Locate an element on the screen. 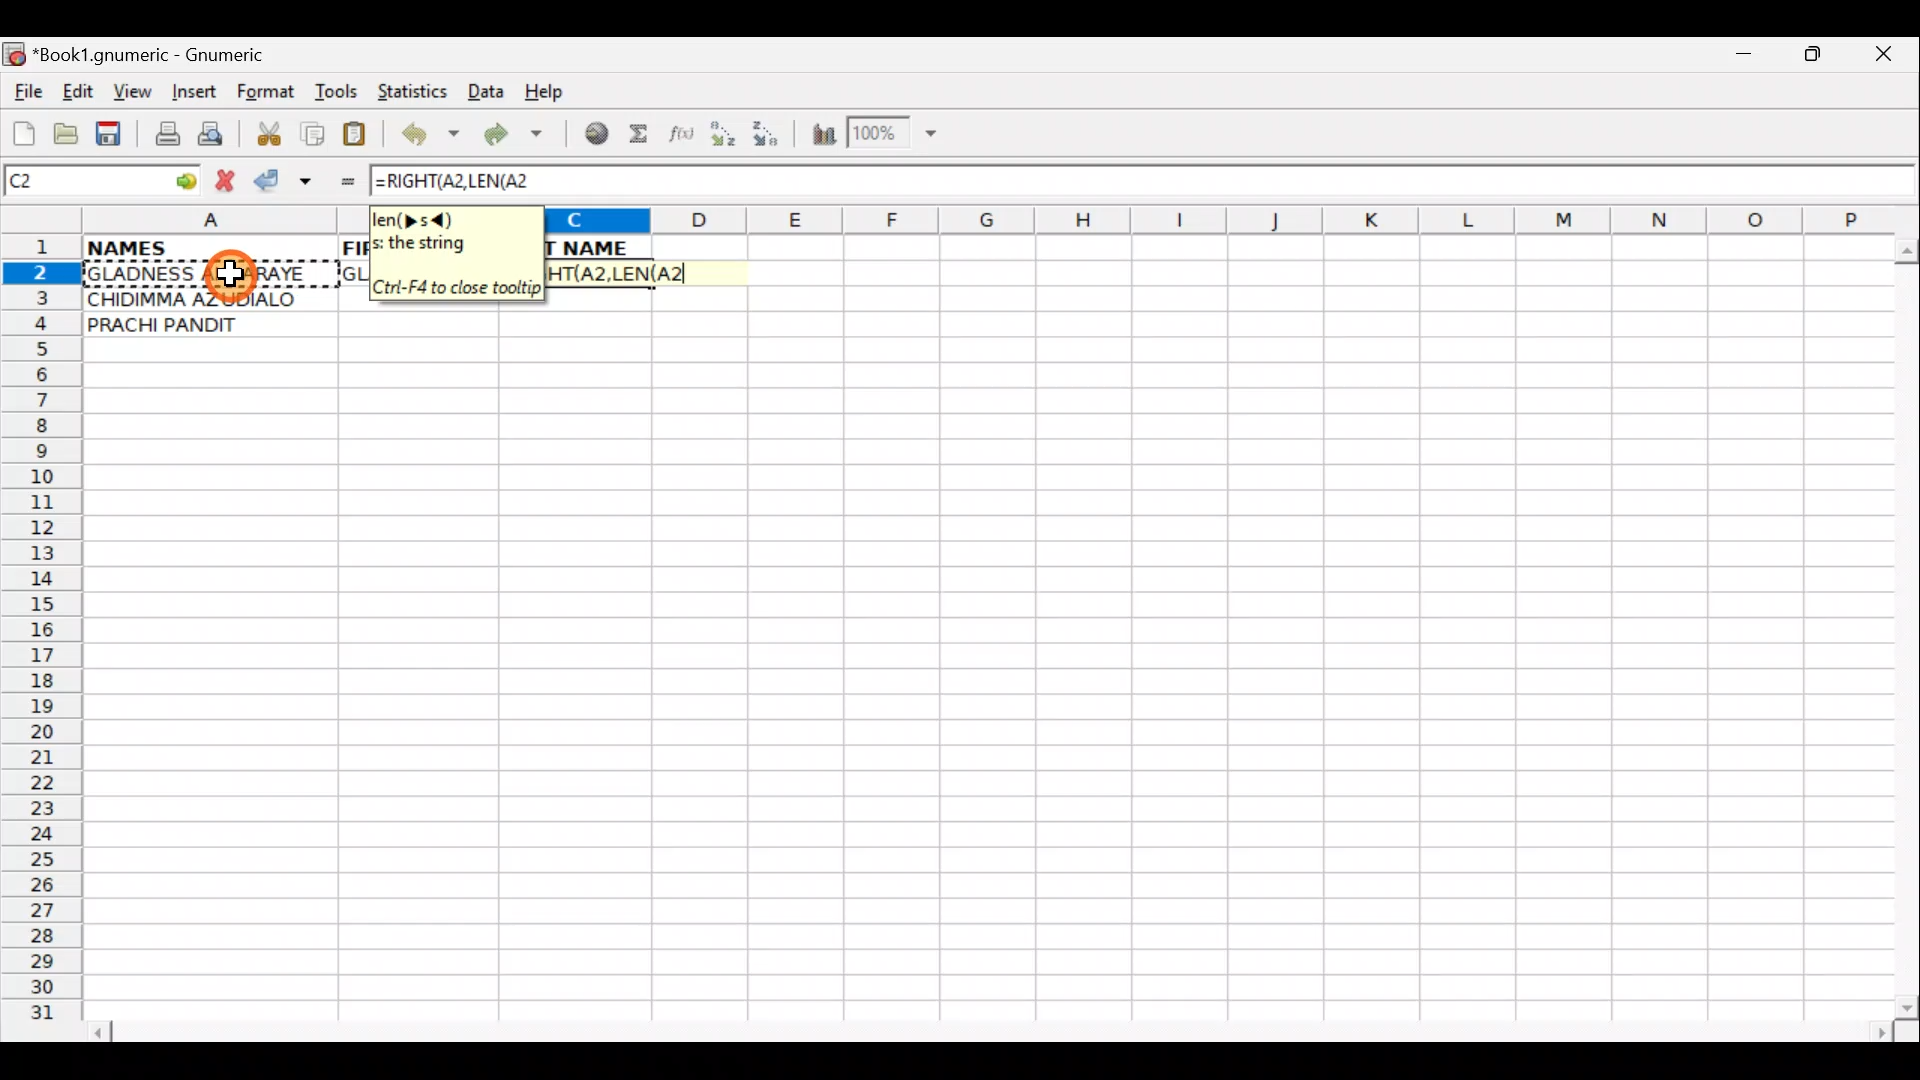  Columns is located at coordinates (1226, 219).